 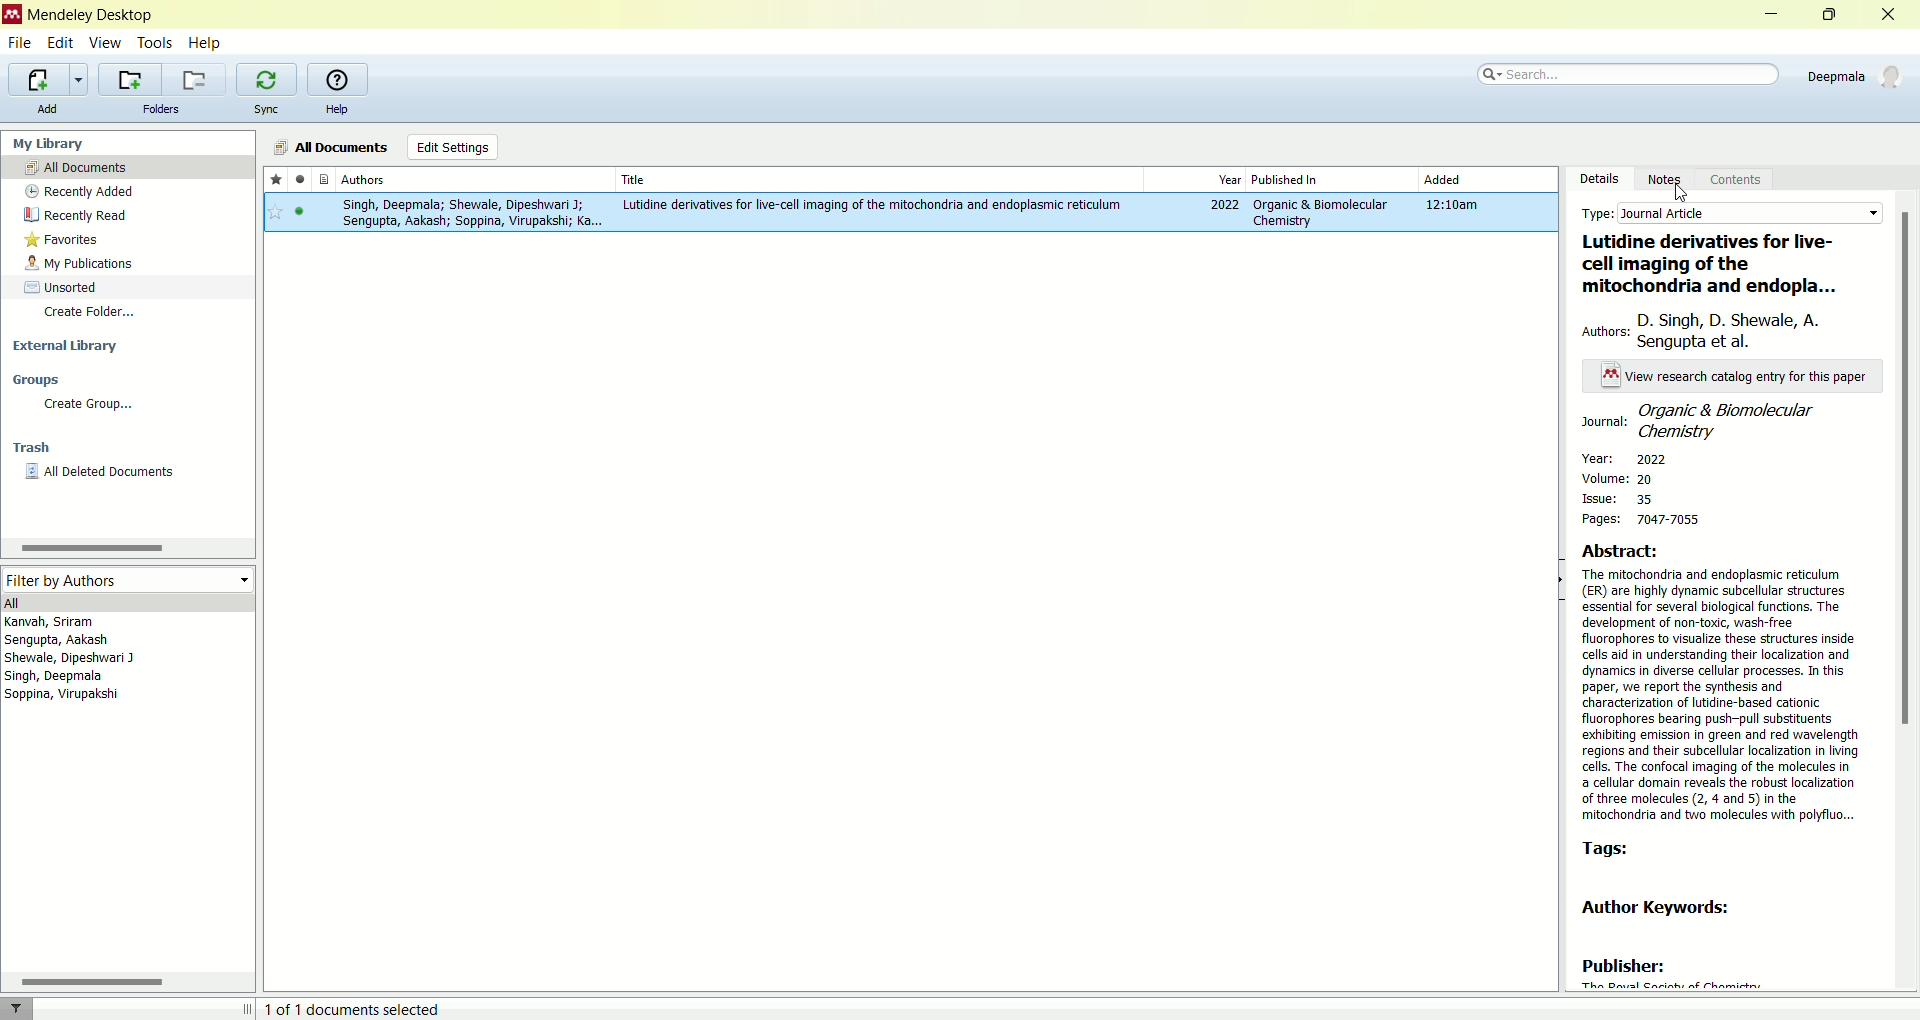 What do you see at coordinates (875, 177) in the screenshot?
I see `Title` at bounding box center [875, 177].